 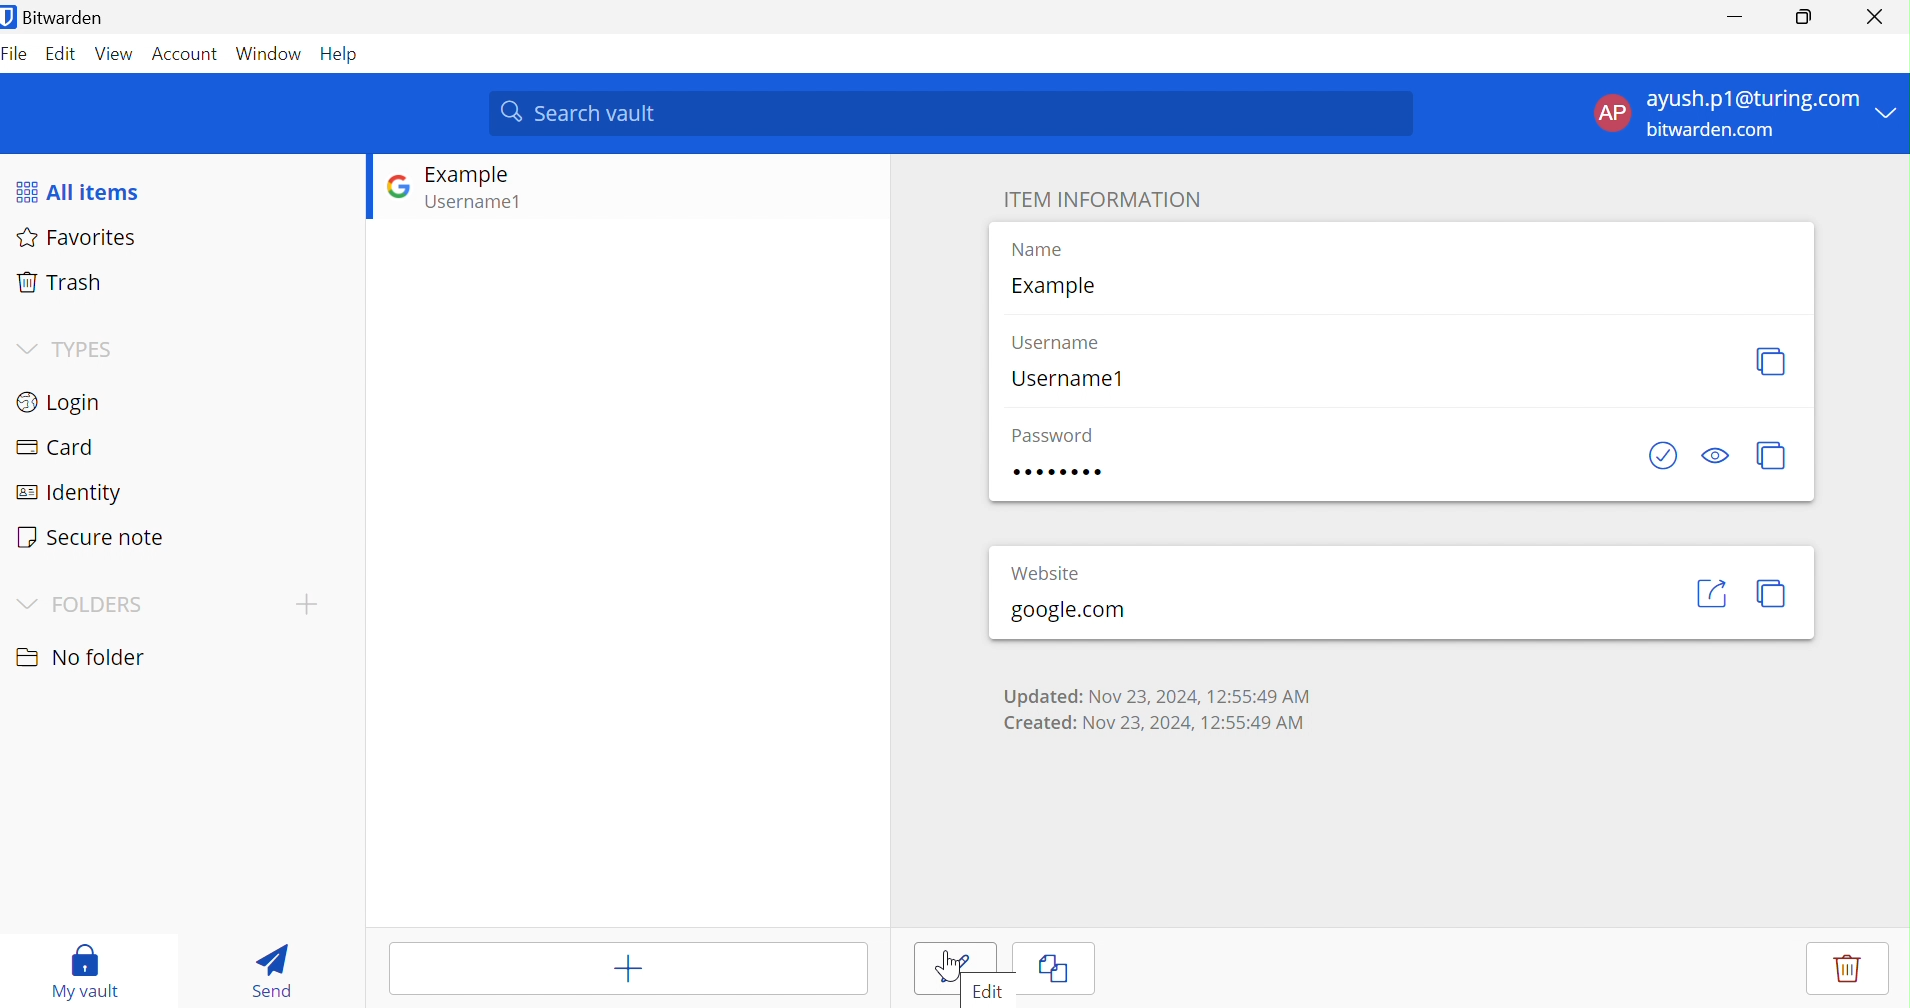 What do you see at coordinates (626, 966) in the screenshot?
I see `Add item` at bounding box center [626, 966].